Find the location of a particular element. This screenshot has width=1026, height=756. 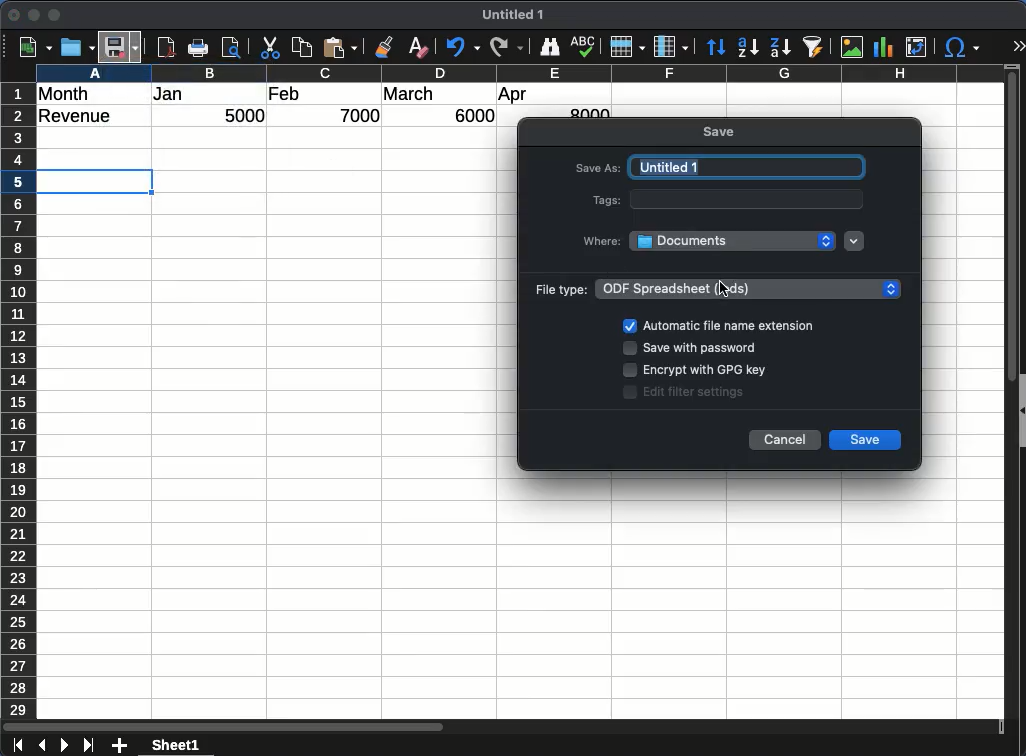

Untitled 1 is located at coordinates (517, 15).